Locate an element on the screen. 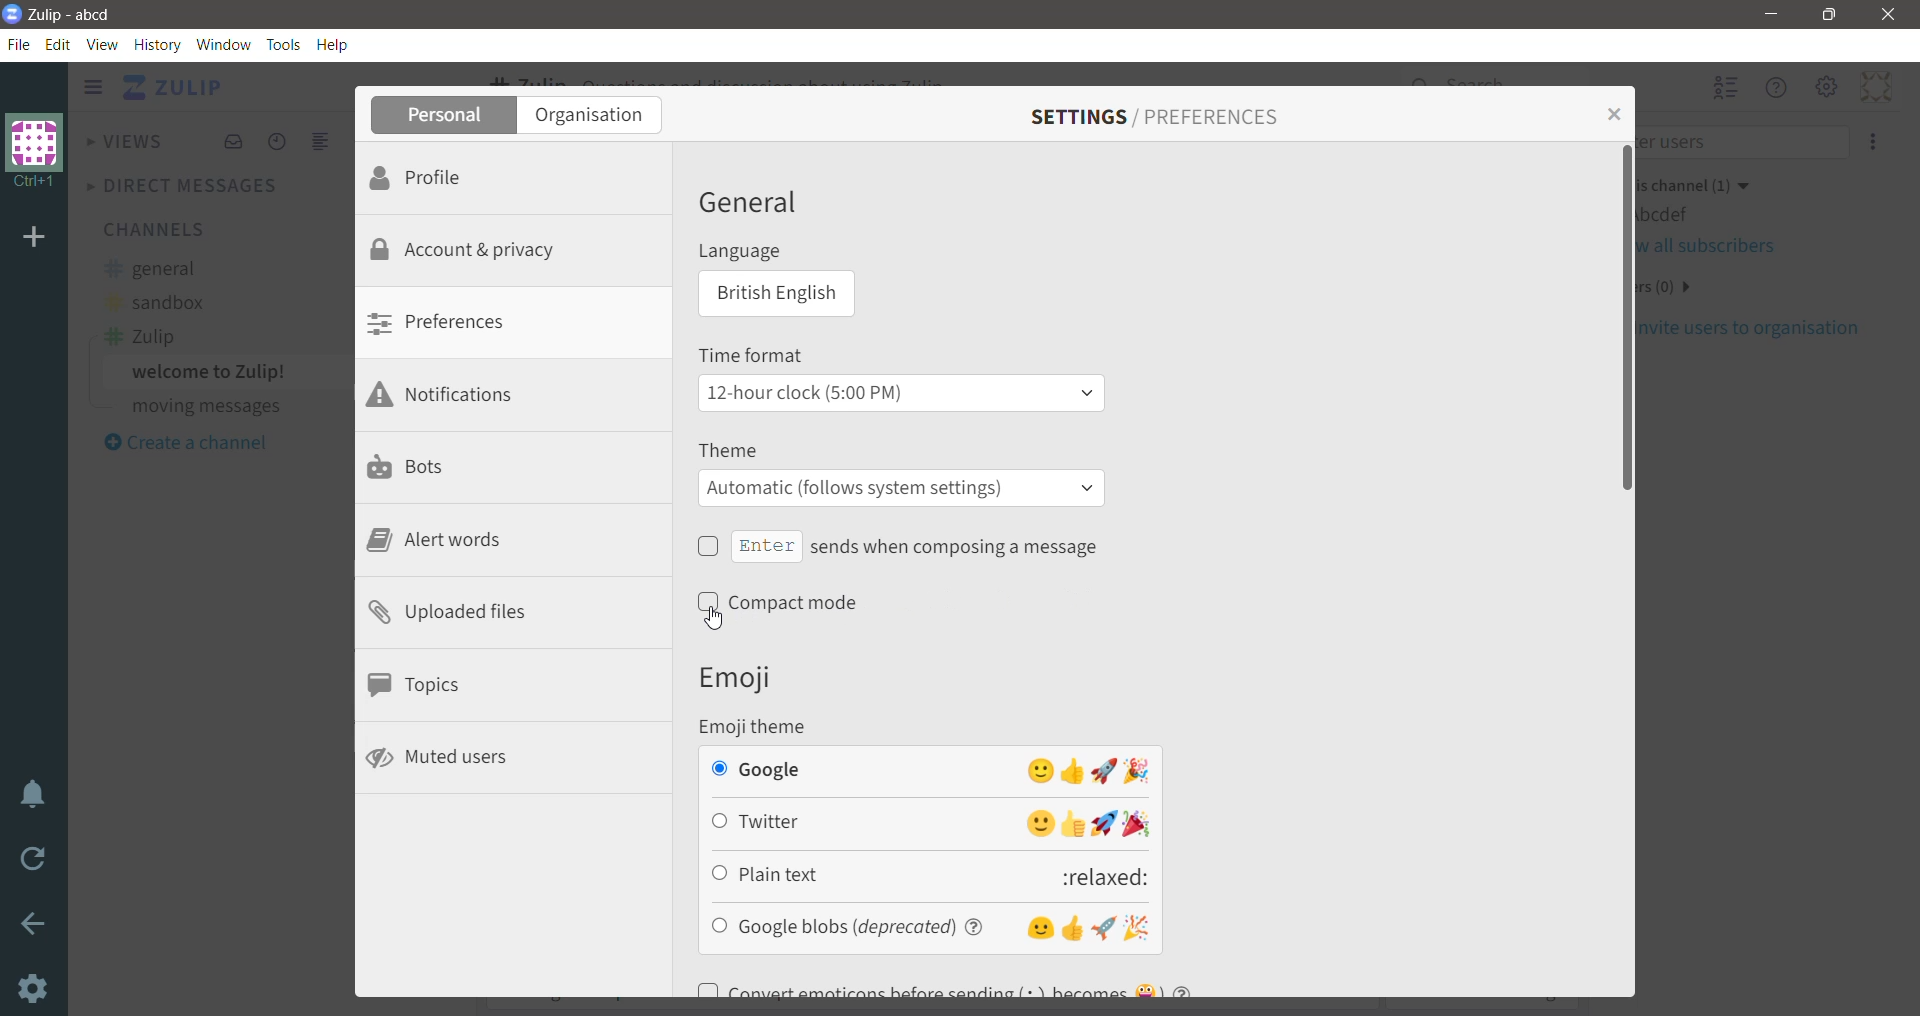 This screenshot has height=1016, width=1920. Organization is located at coordinates (597, 115).